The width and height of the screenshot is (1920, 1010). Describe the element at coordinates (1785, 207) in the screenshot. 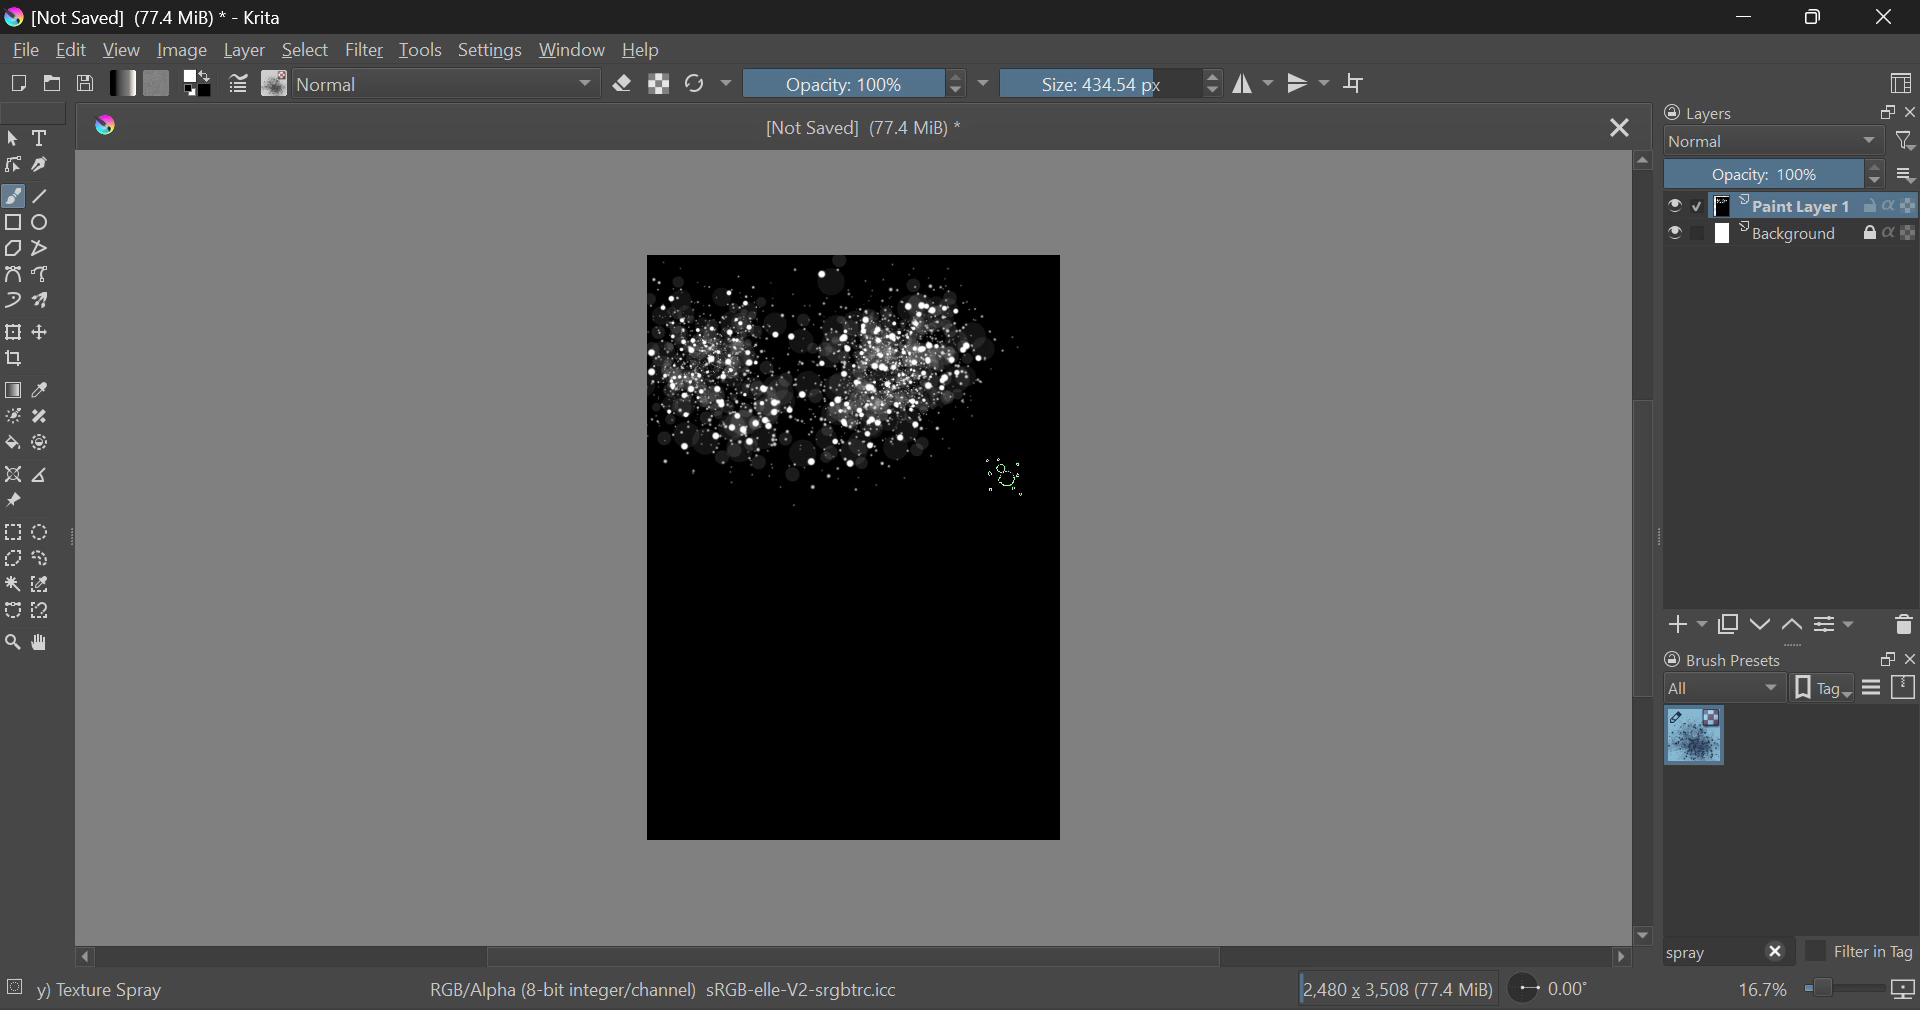

I see `layer 1` at that location.